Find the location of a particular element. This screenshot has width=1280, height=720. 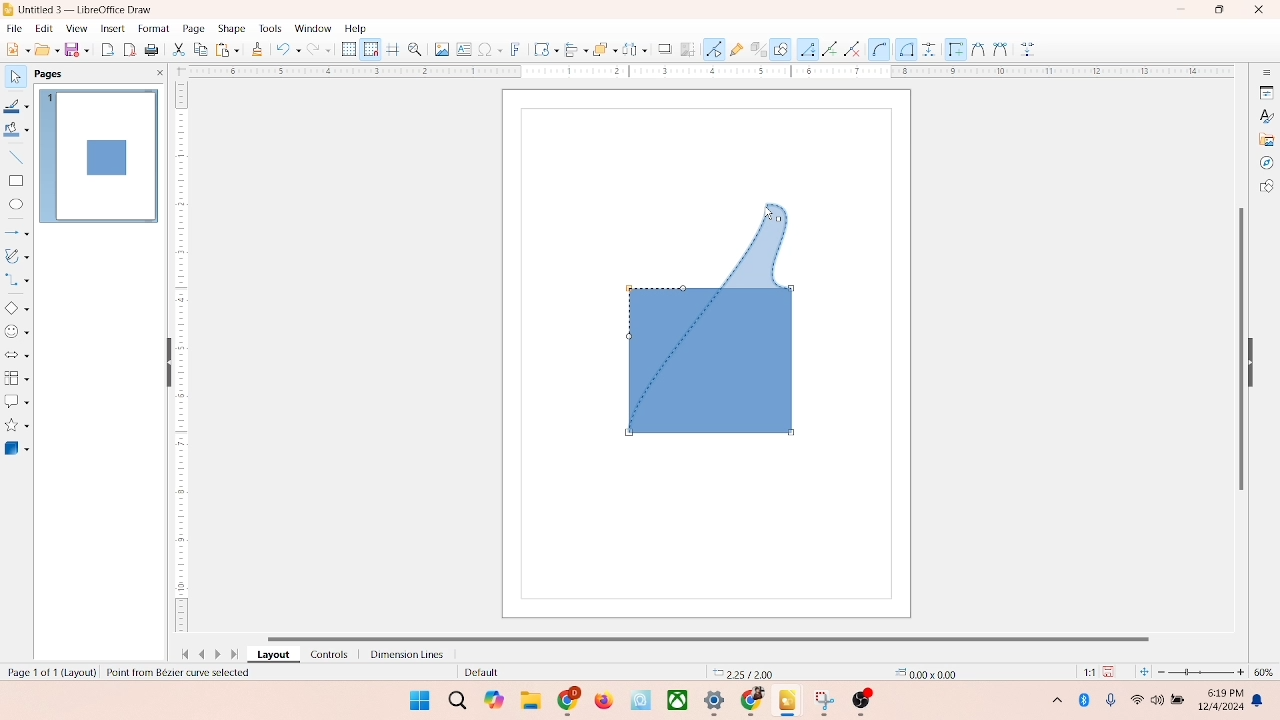

line color is located at coordinates (17, 106).